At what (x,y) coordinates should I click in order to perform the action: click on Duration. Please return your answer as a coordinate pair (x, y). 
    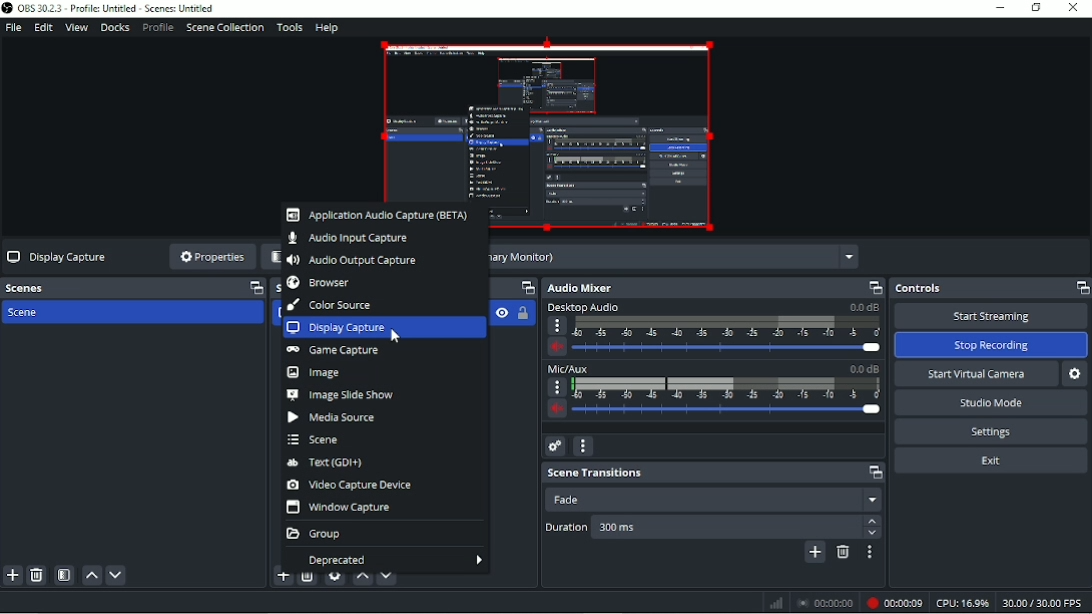
    Looking at the image, I should click on (564, 529).